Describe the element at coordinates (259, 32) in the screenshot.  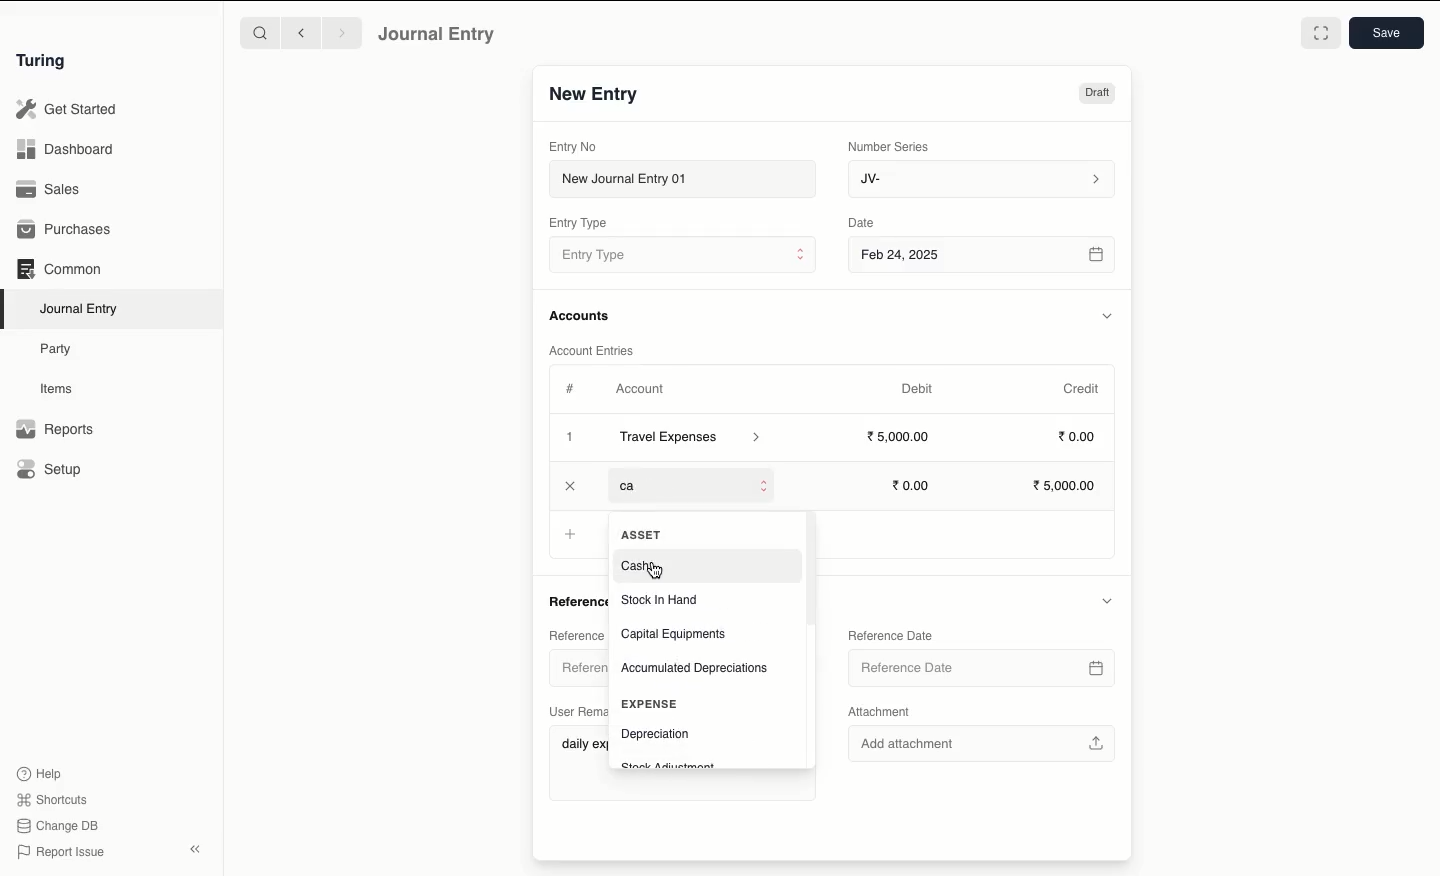
I see `Search` at that location.